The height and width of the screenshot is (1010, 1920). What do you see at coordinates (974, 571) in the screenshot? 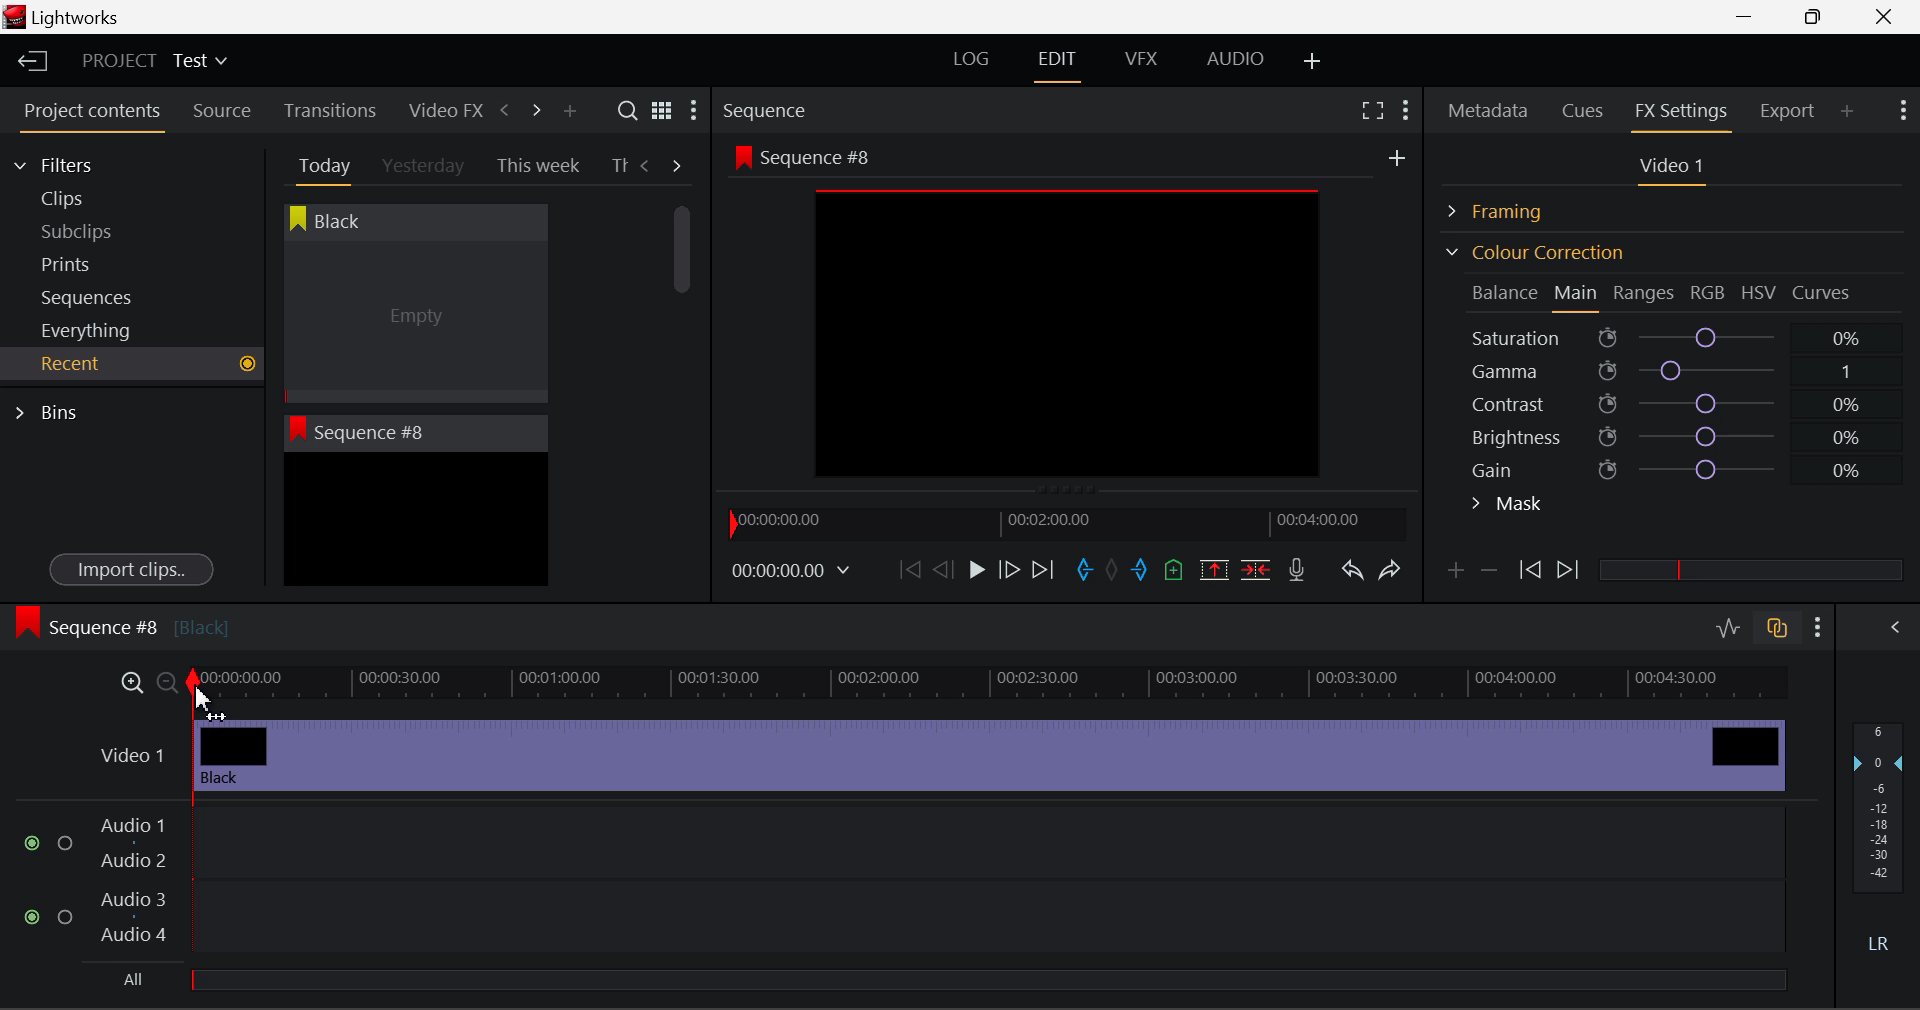
I see `Play` at bounding box center [974, 571].